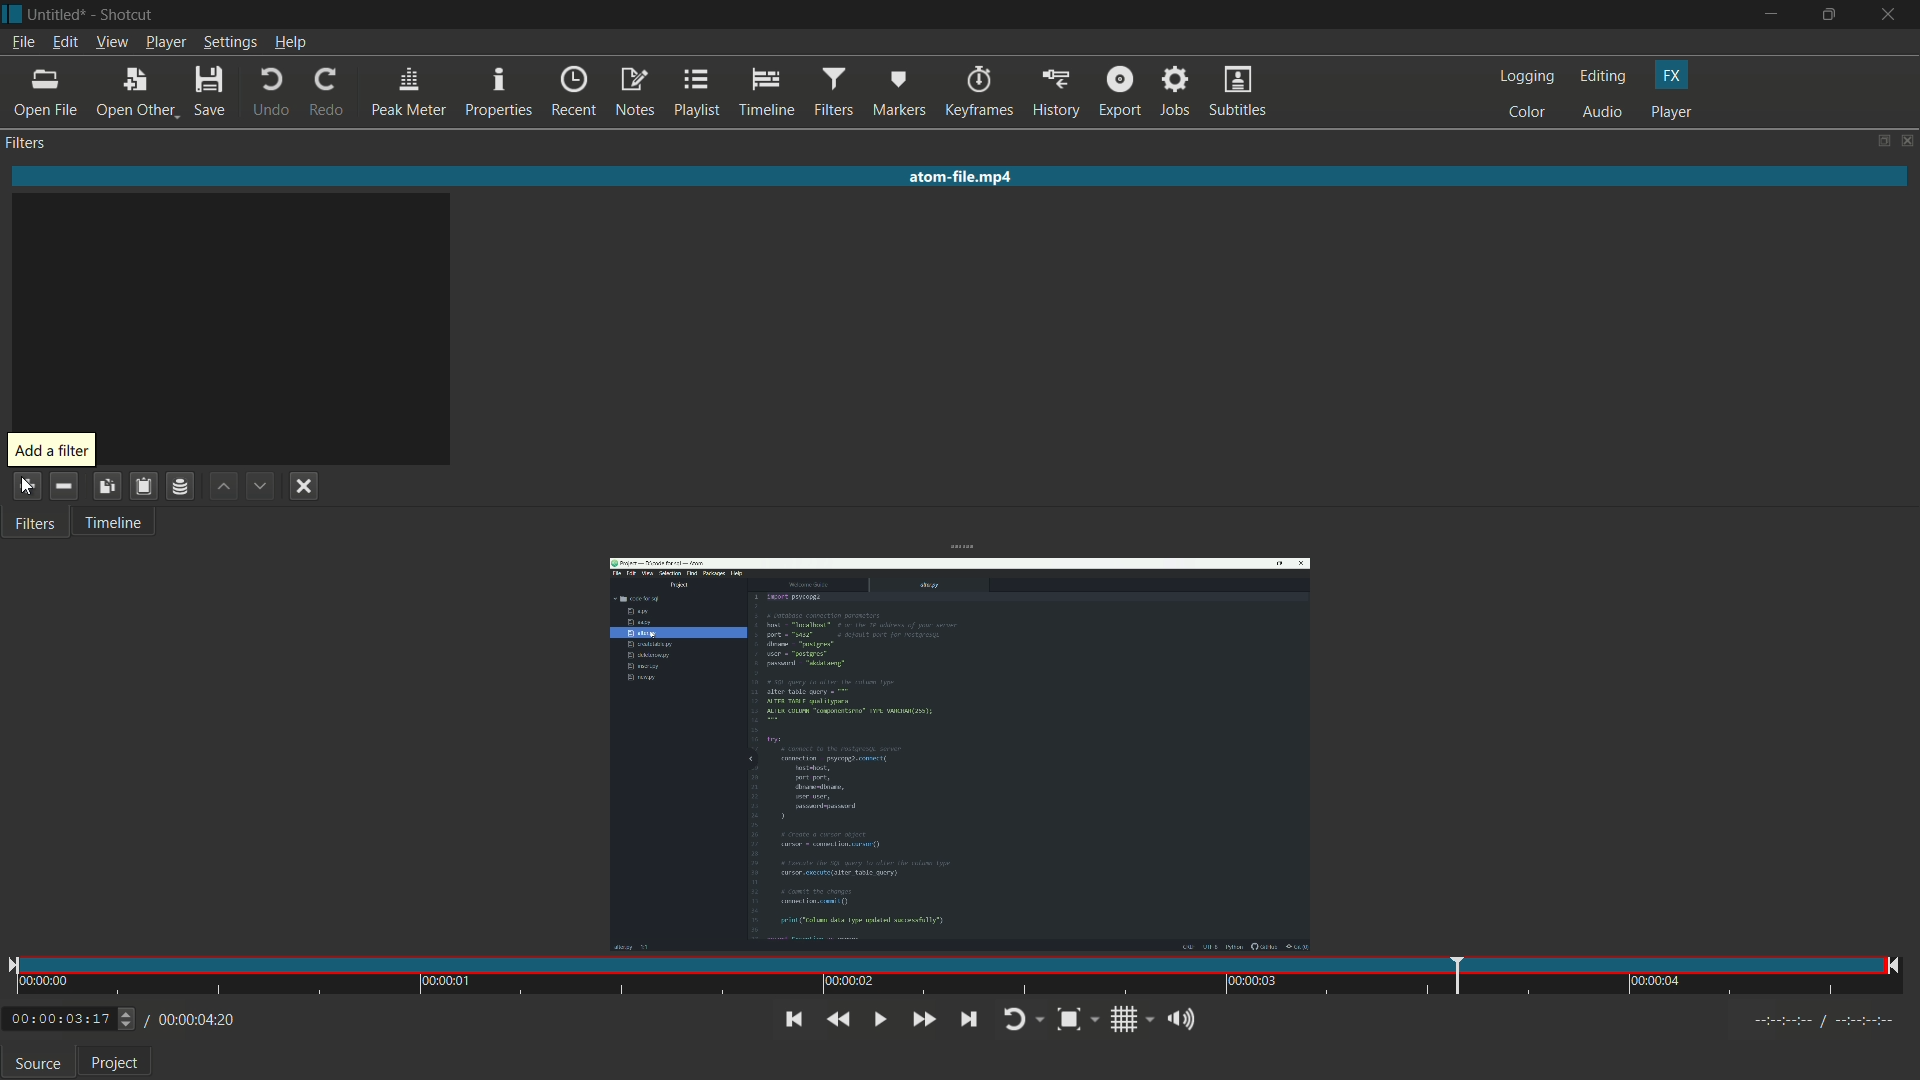  What do you see at coordinates (261, 486) in the screenshot?
I see `move filter down` at bounding box center [261, 486].